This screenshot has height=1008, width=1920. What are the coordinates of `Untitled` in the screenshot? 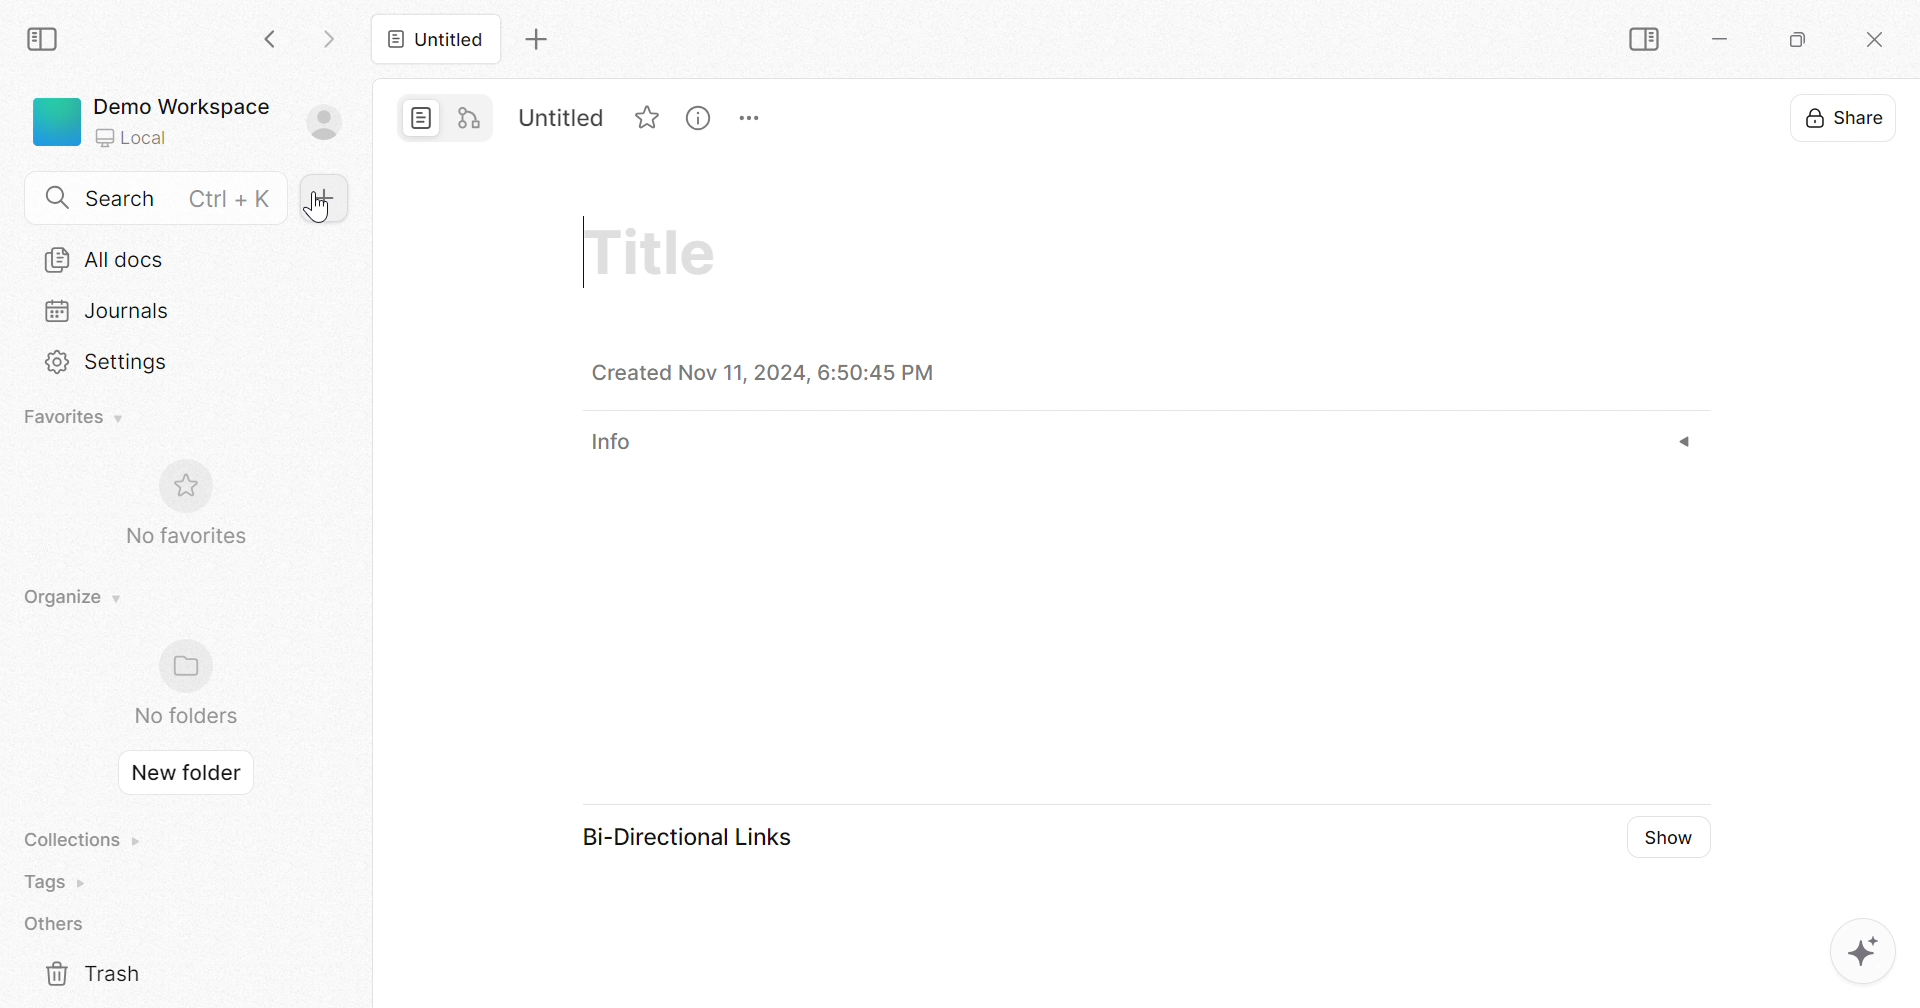 It's located at (560, 119).